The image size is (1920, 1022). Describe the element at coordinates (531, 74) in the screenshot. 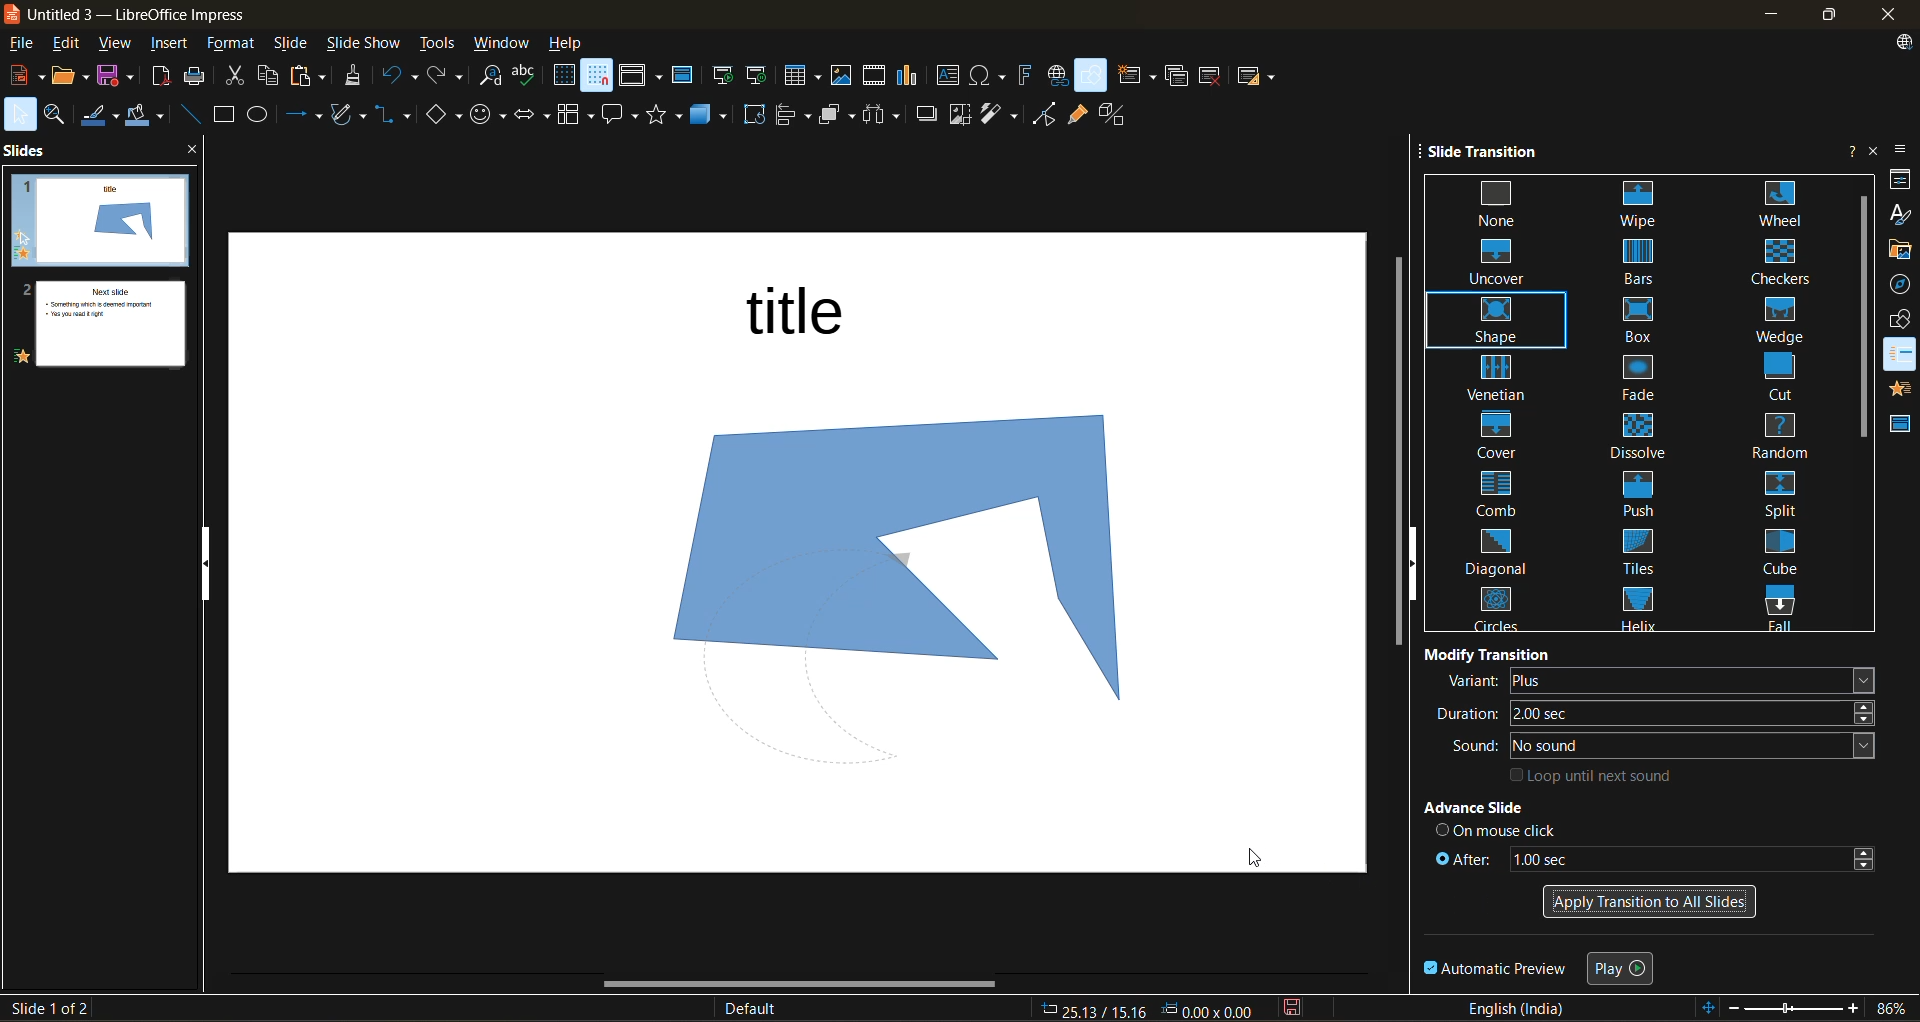

I see `spelling ` at that location.